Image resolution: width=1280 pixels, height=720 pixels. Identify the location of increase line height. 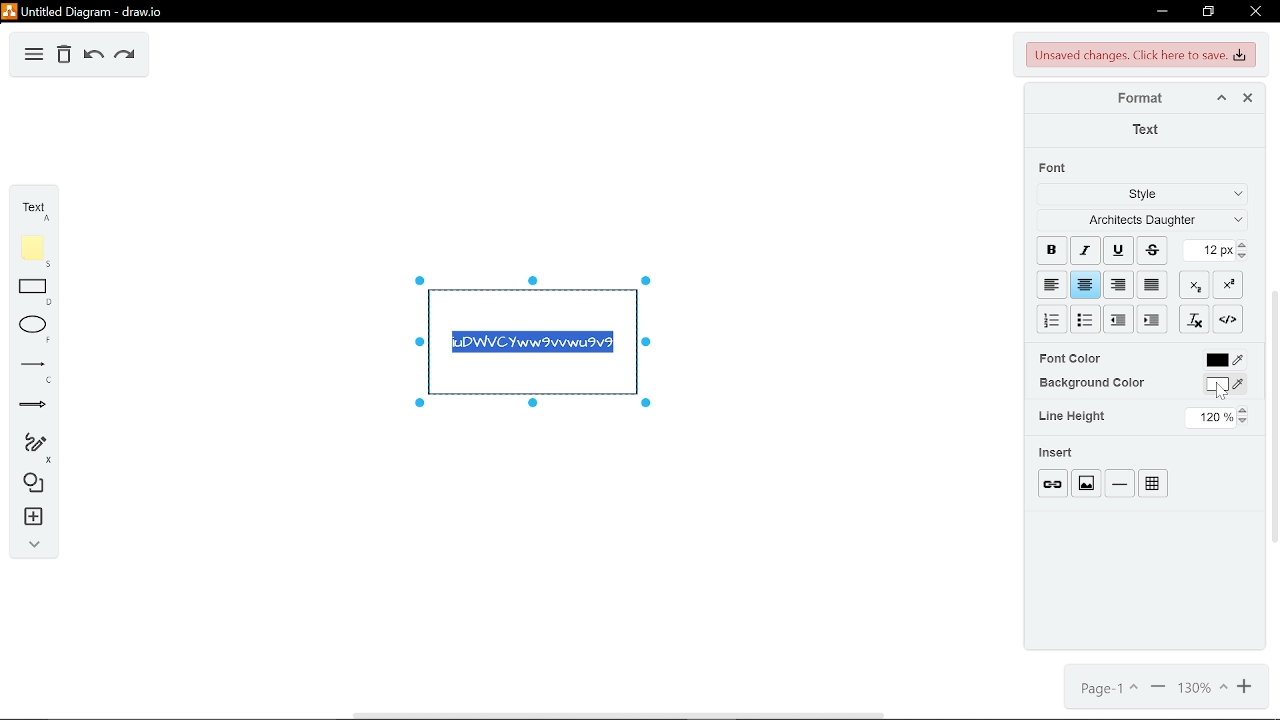
(1245, 408).